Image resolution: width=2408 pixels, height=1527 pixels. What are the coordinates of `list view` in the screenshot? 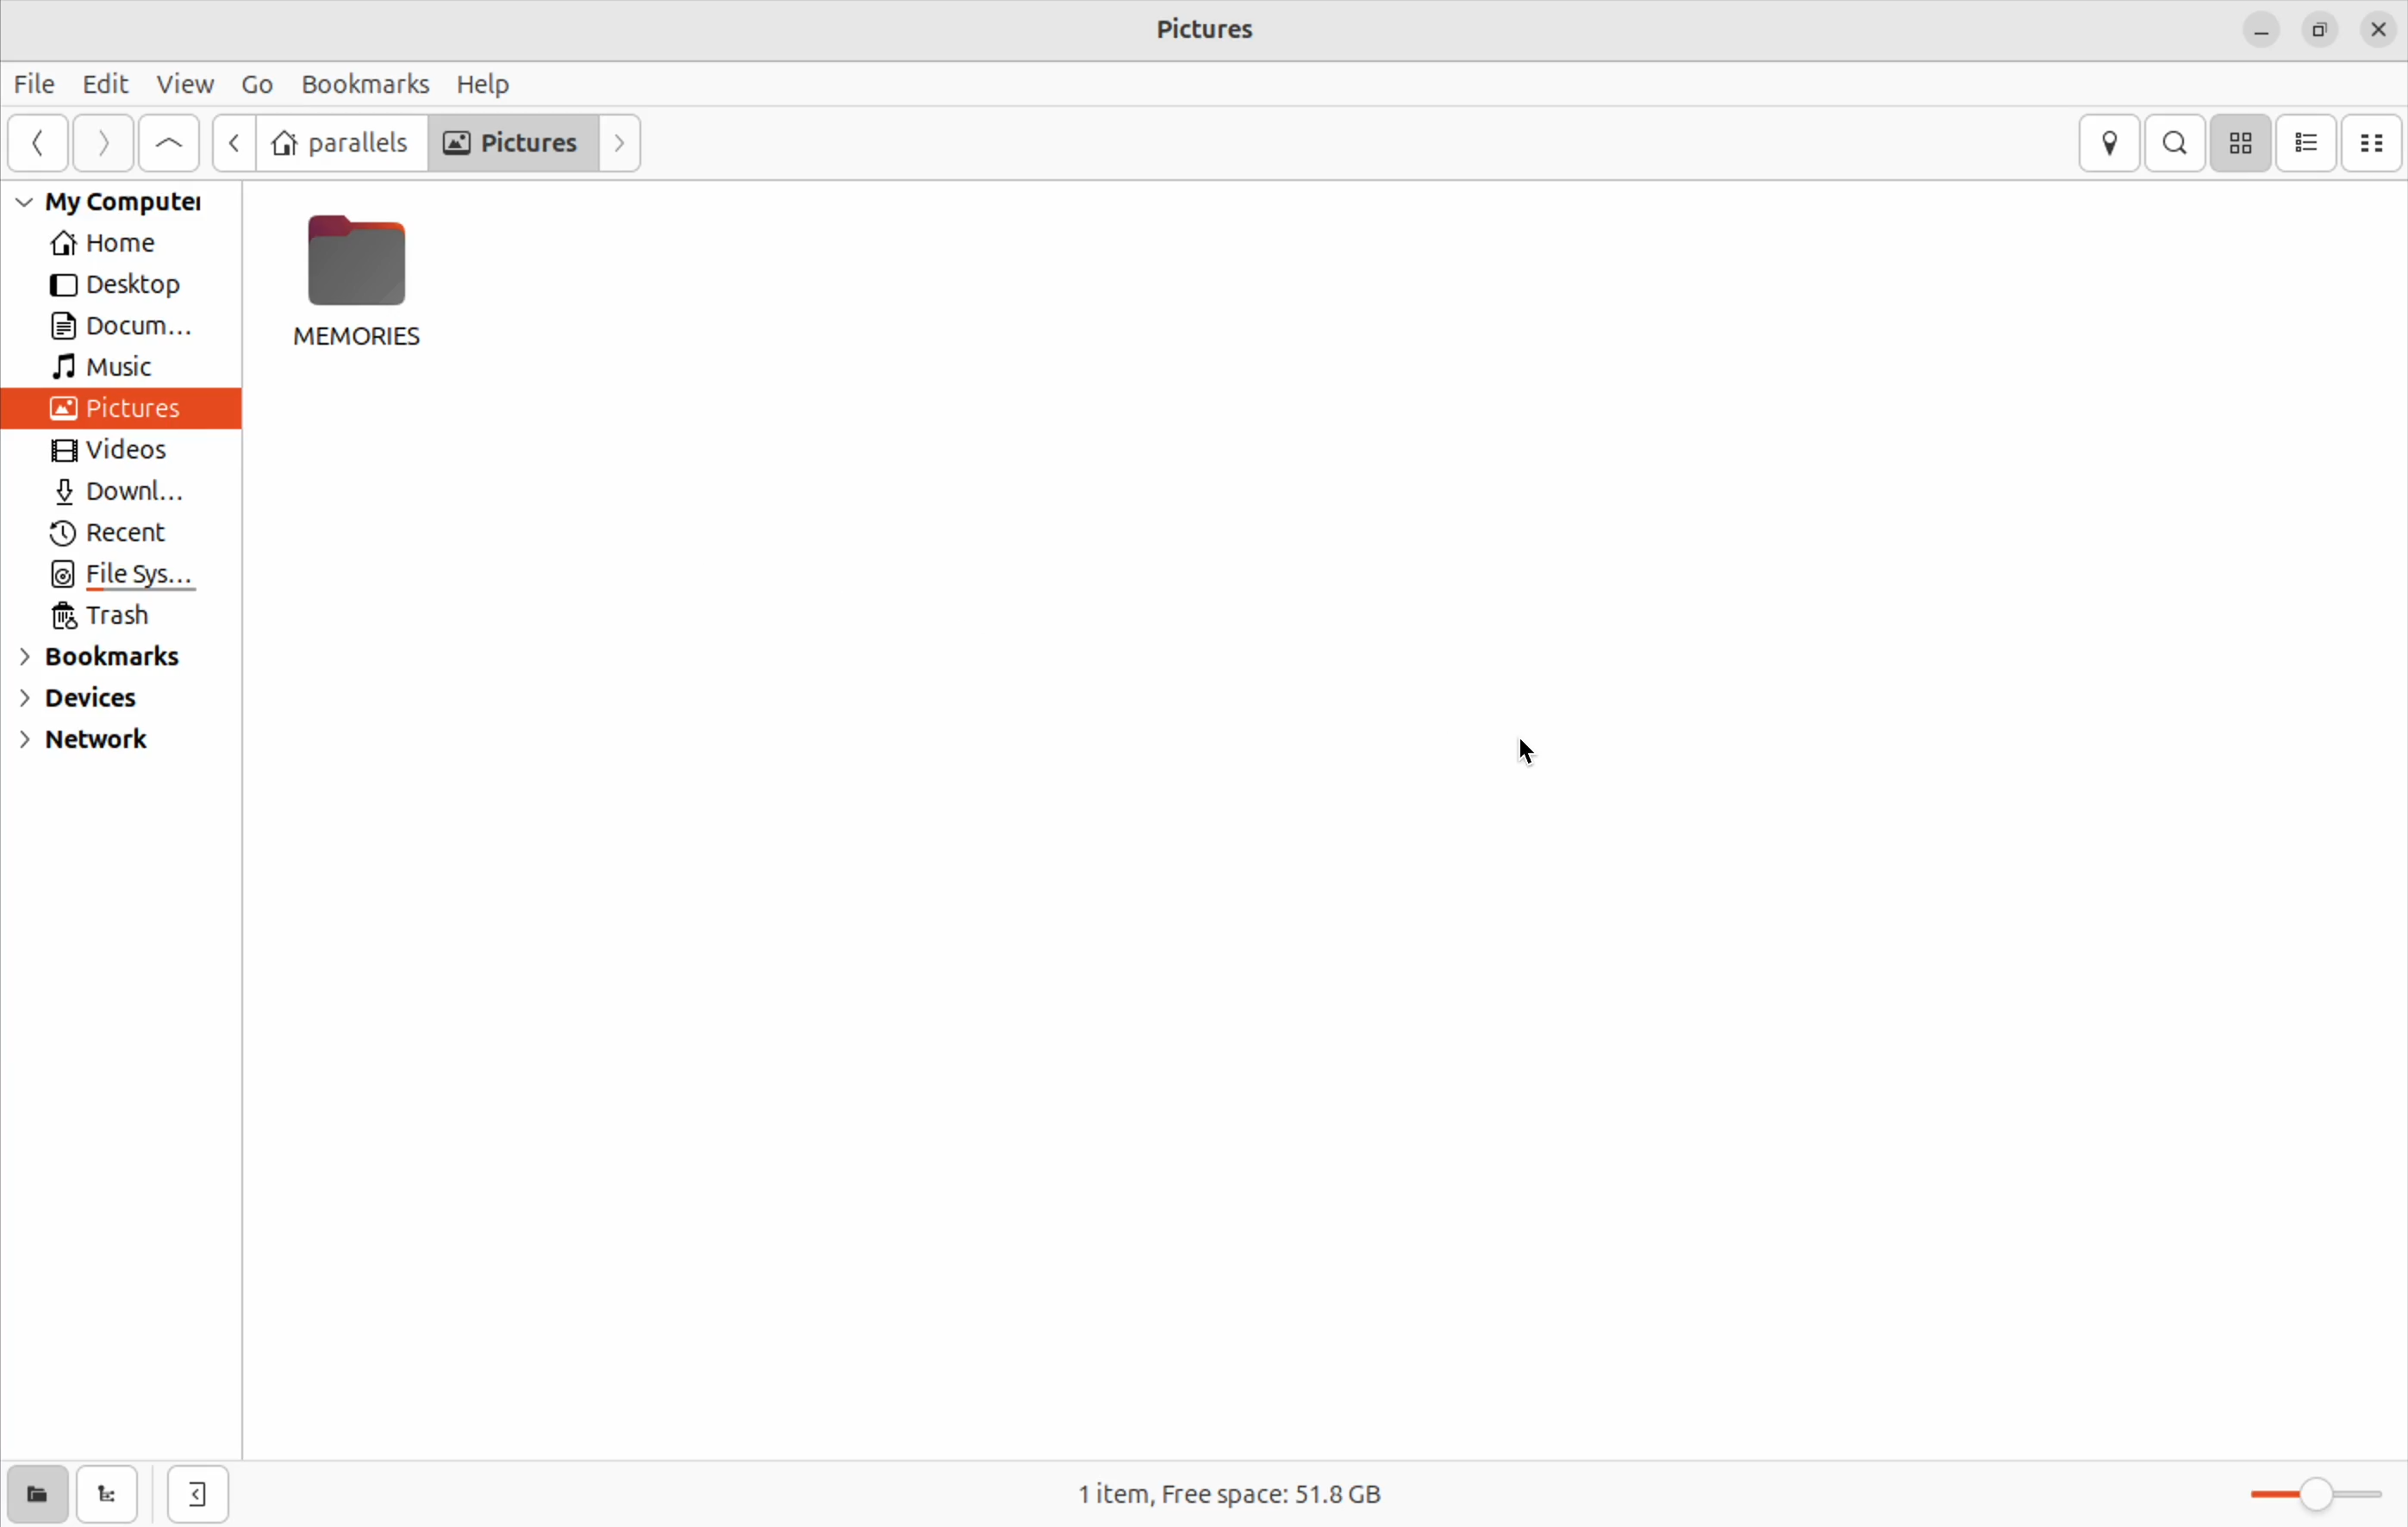 It's located at (2308, 142).